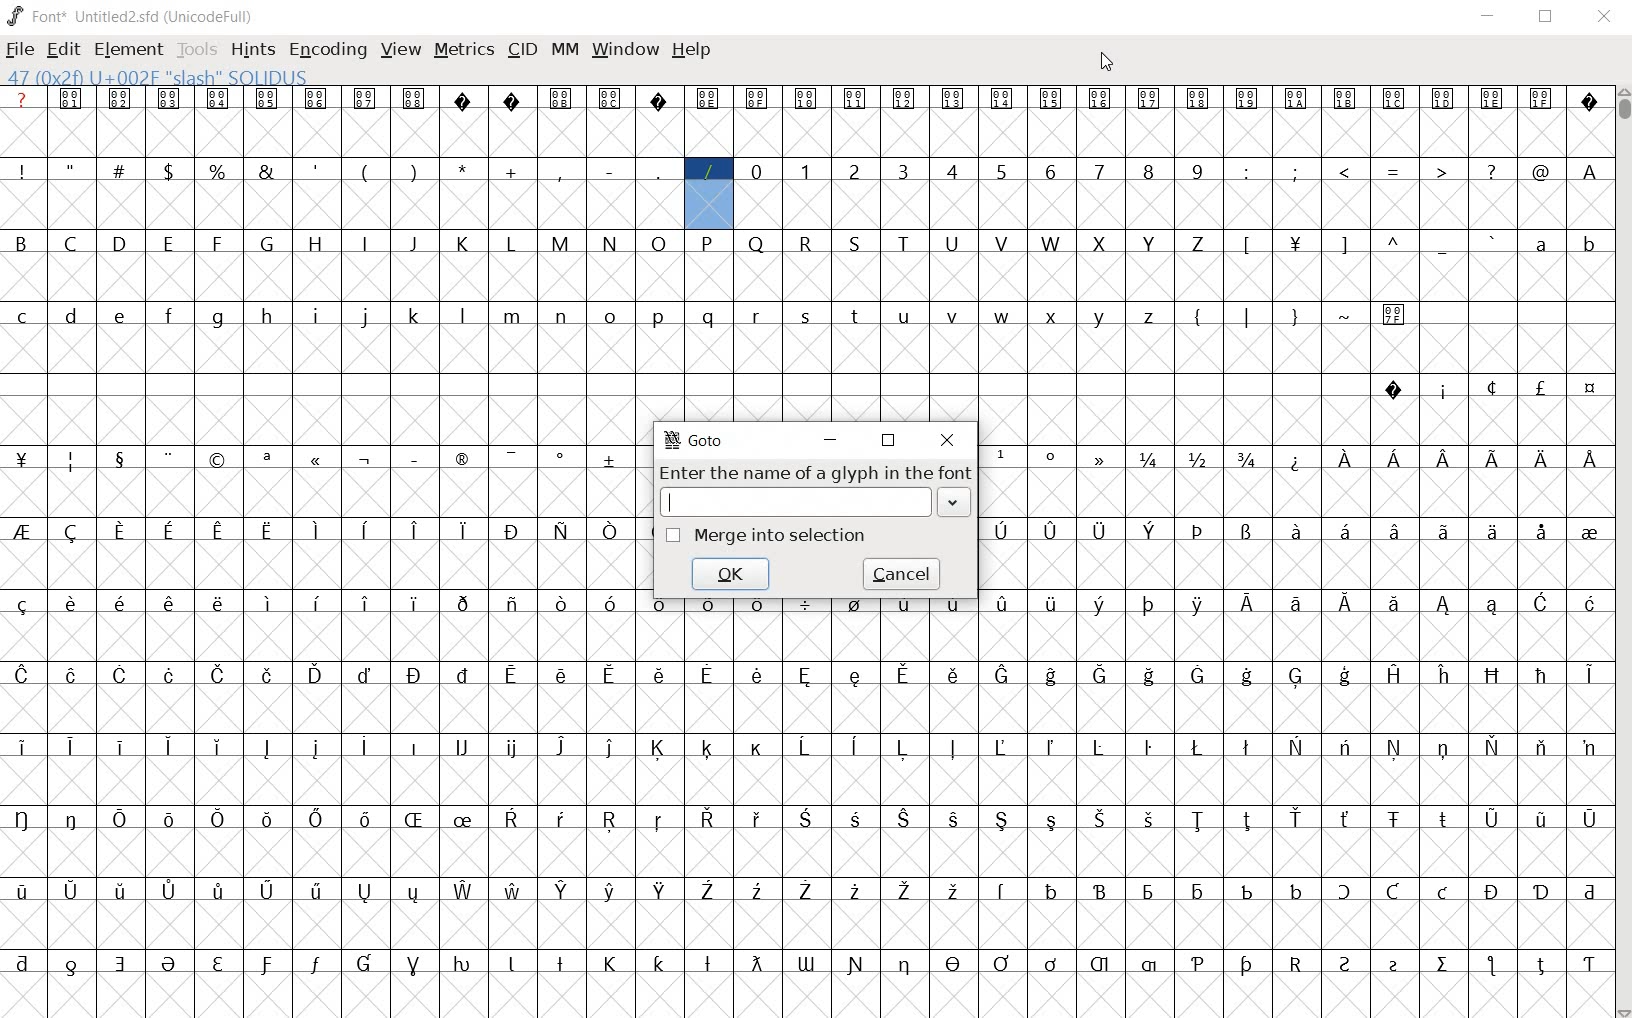 The image size is (1632, 1018). I want to click on glyph, so click(170, 459).